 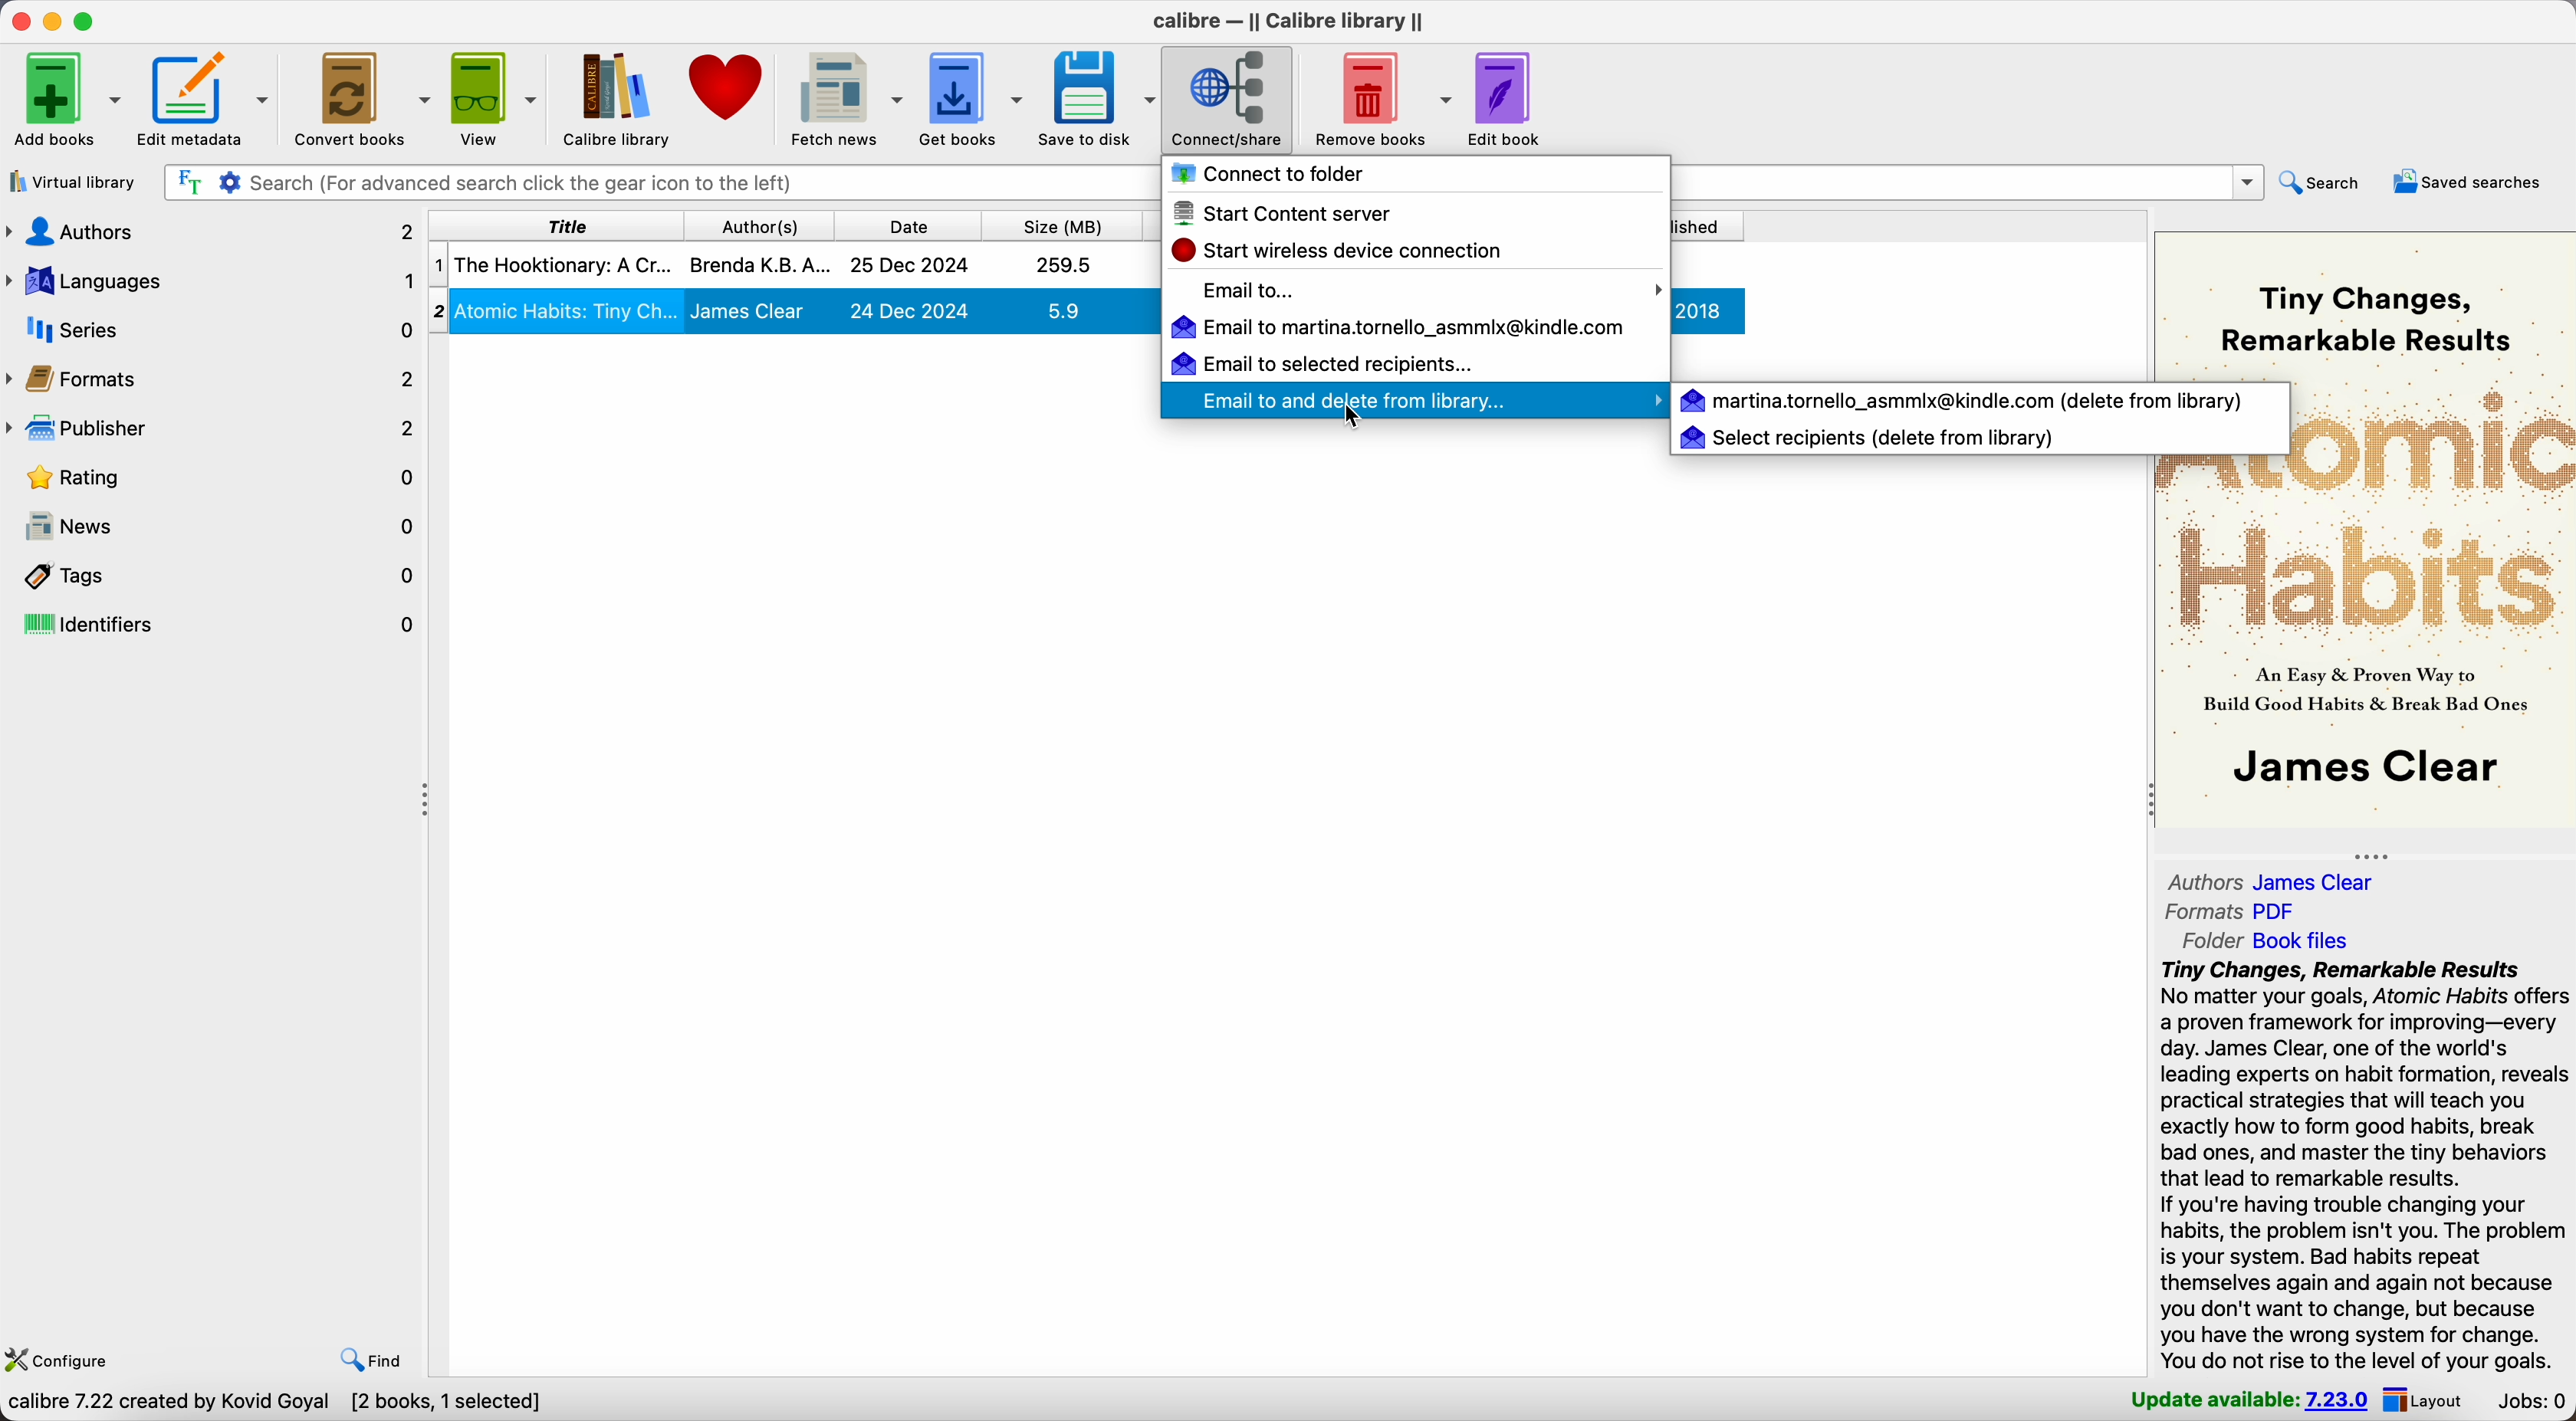 What do you see at coordinates (2365, 690) in the screenshot?
I see `SE - An Easy & Proven Way to
Build Good Habits & Break Bad Ones` at bounding box center [2365, 690].